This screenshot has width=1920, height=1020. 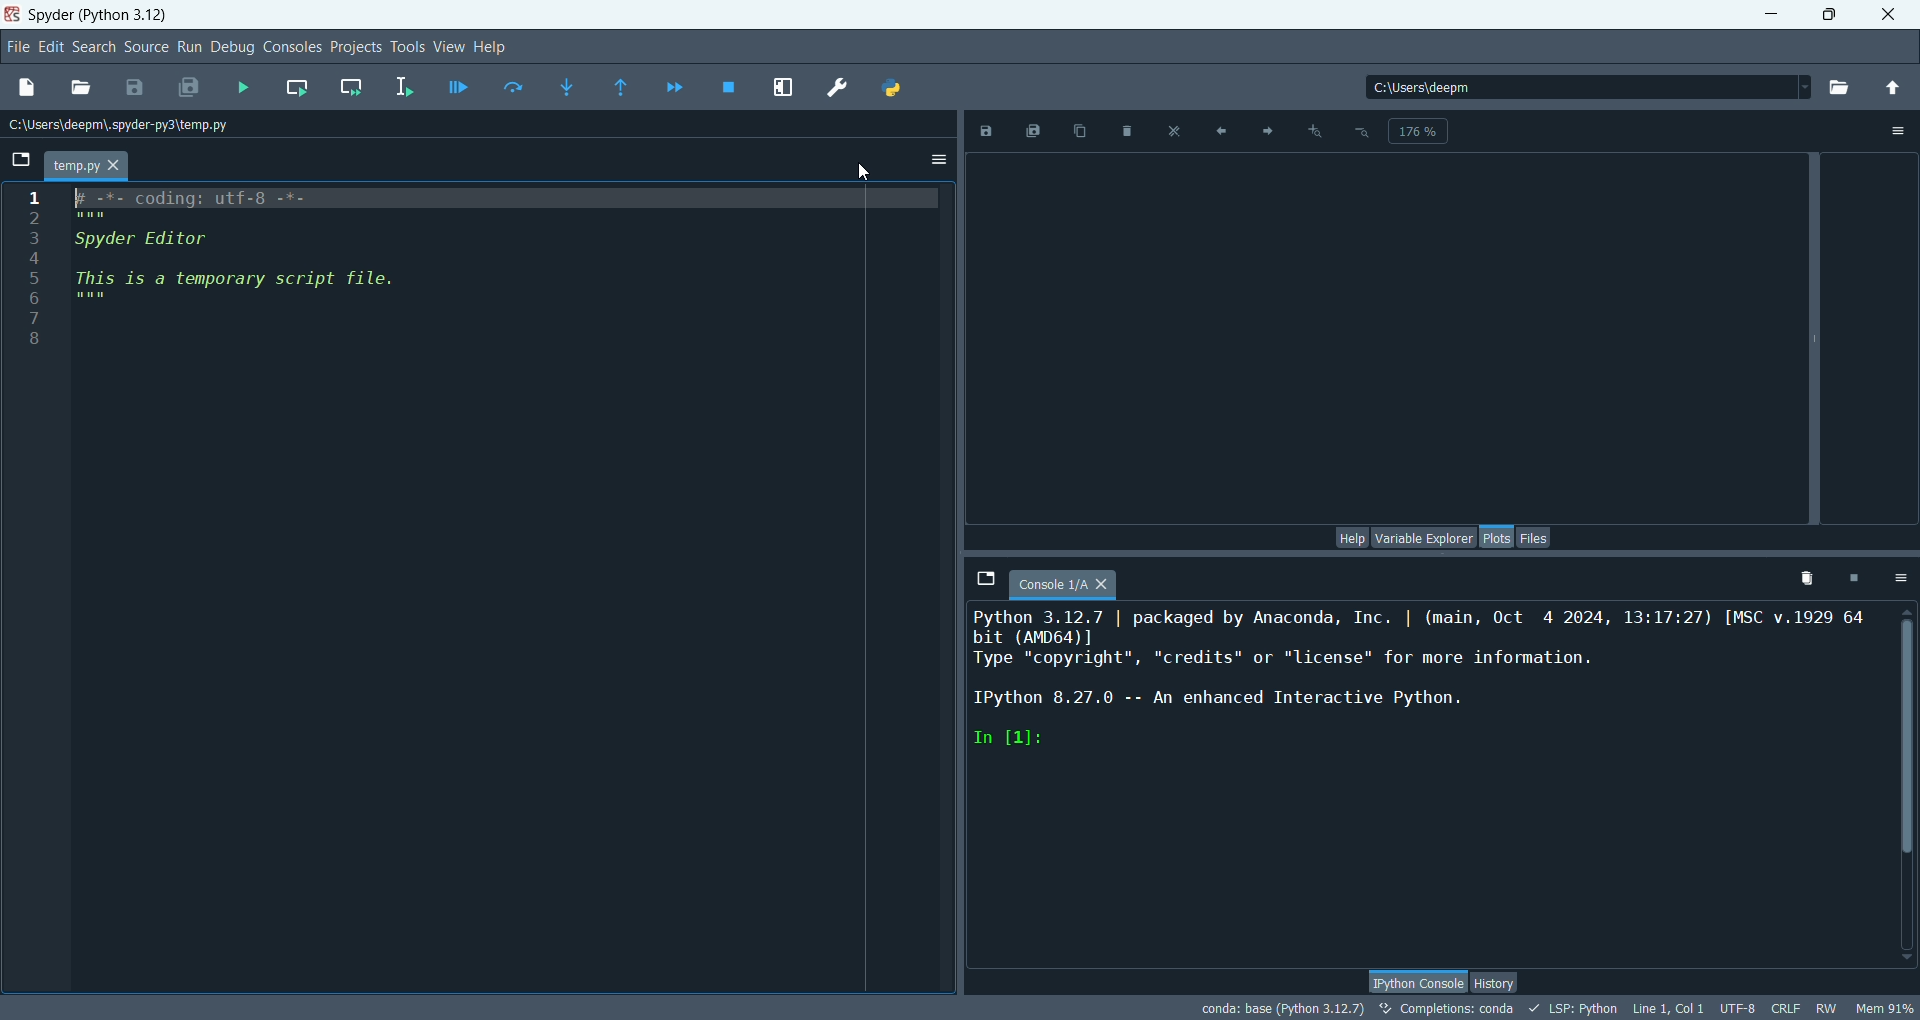 What do you see at coordinates (1313, 134) in the screenshot?
I see `zoom in` at bounding box center [1313, 134].